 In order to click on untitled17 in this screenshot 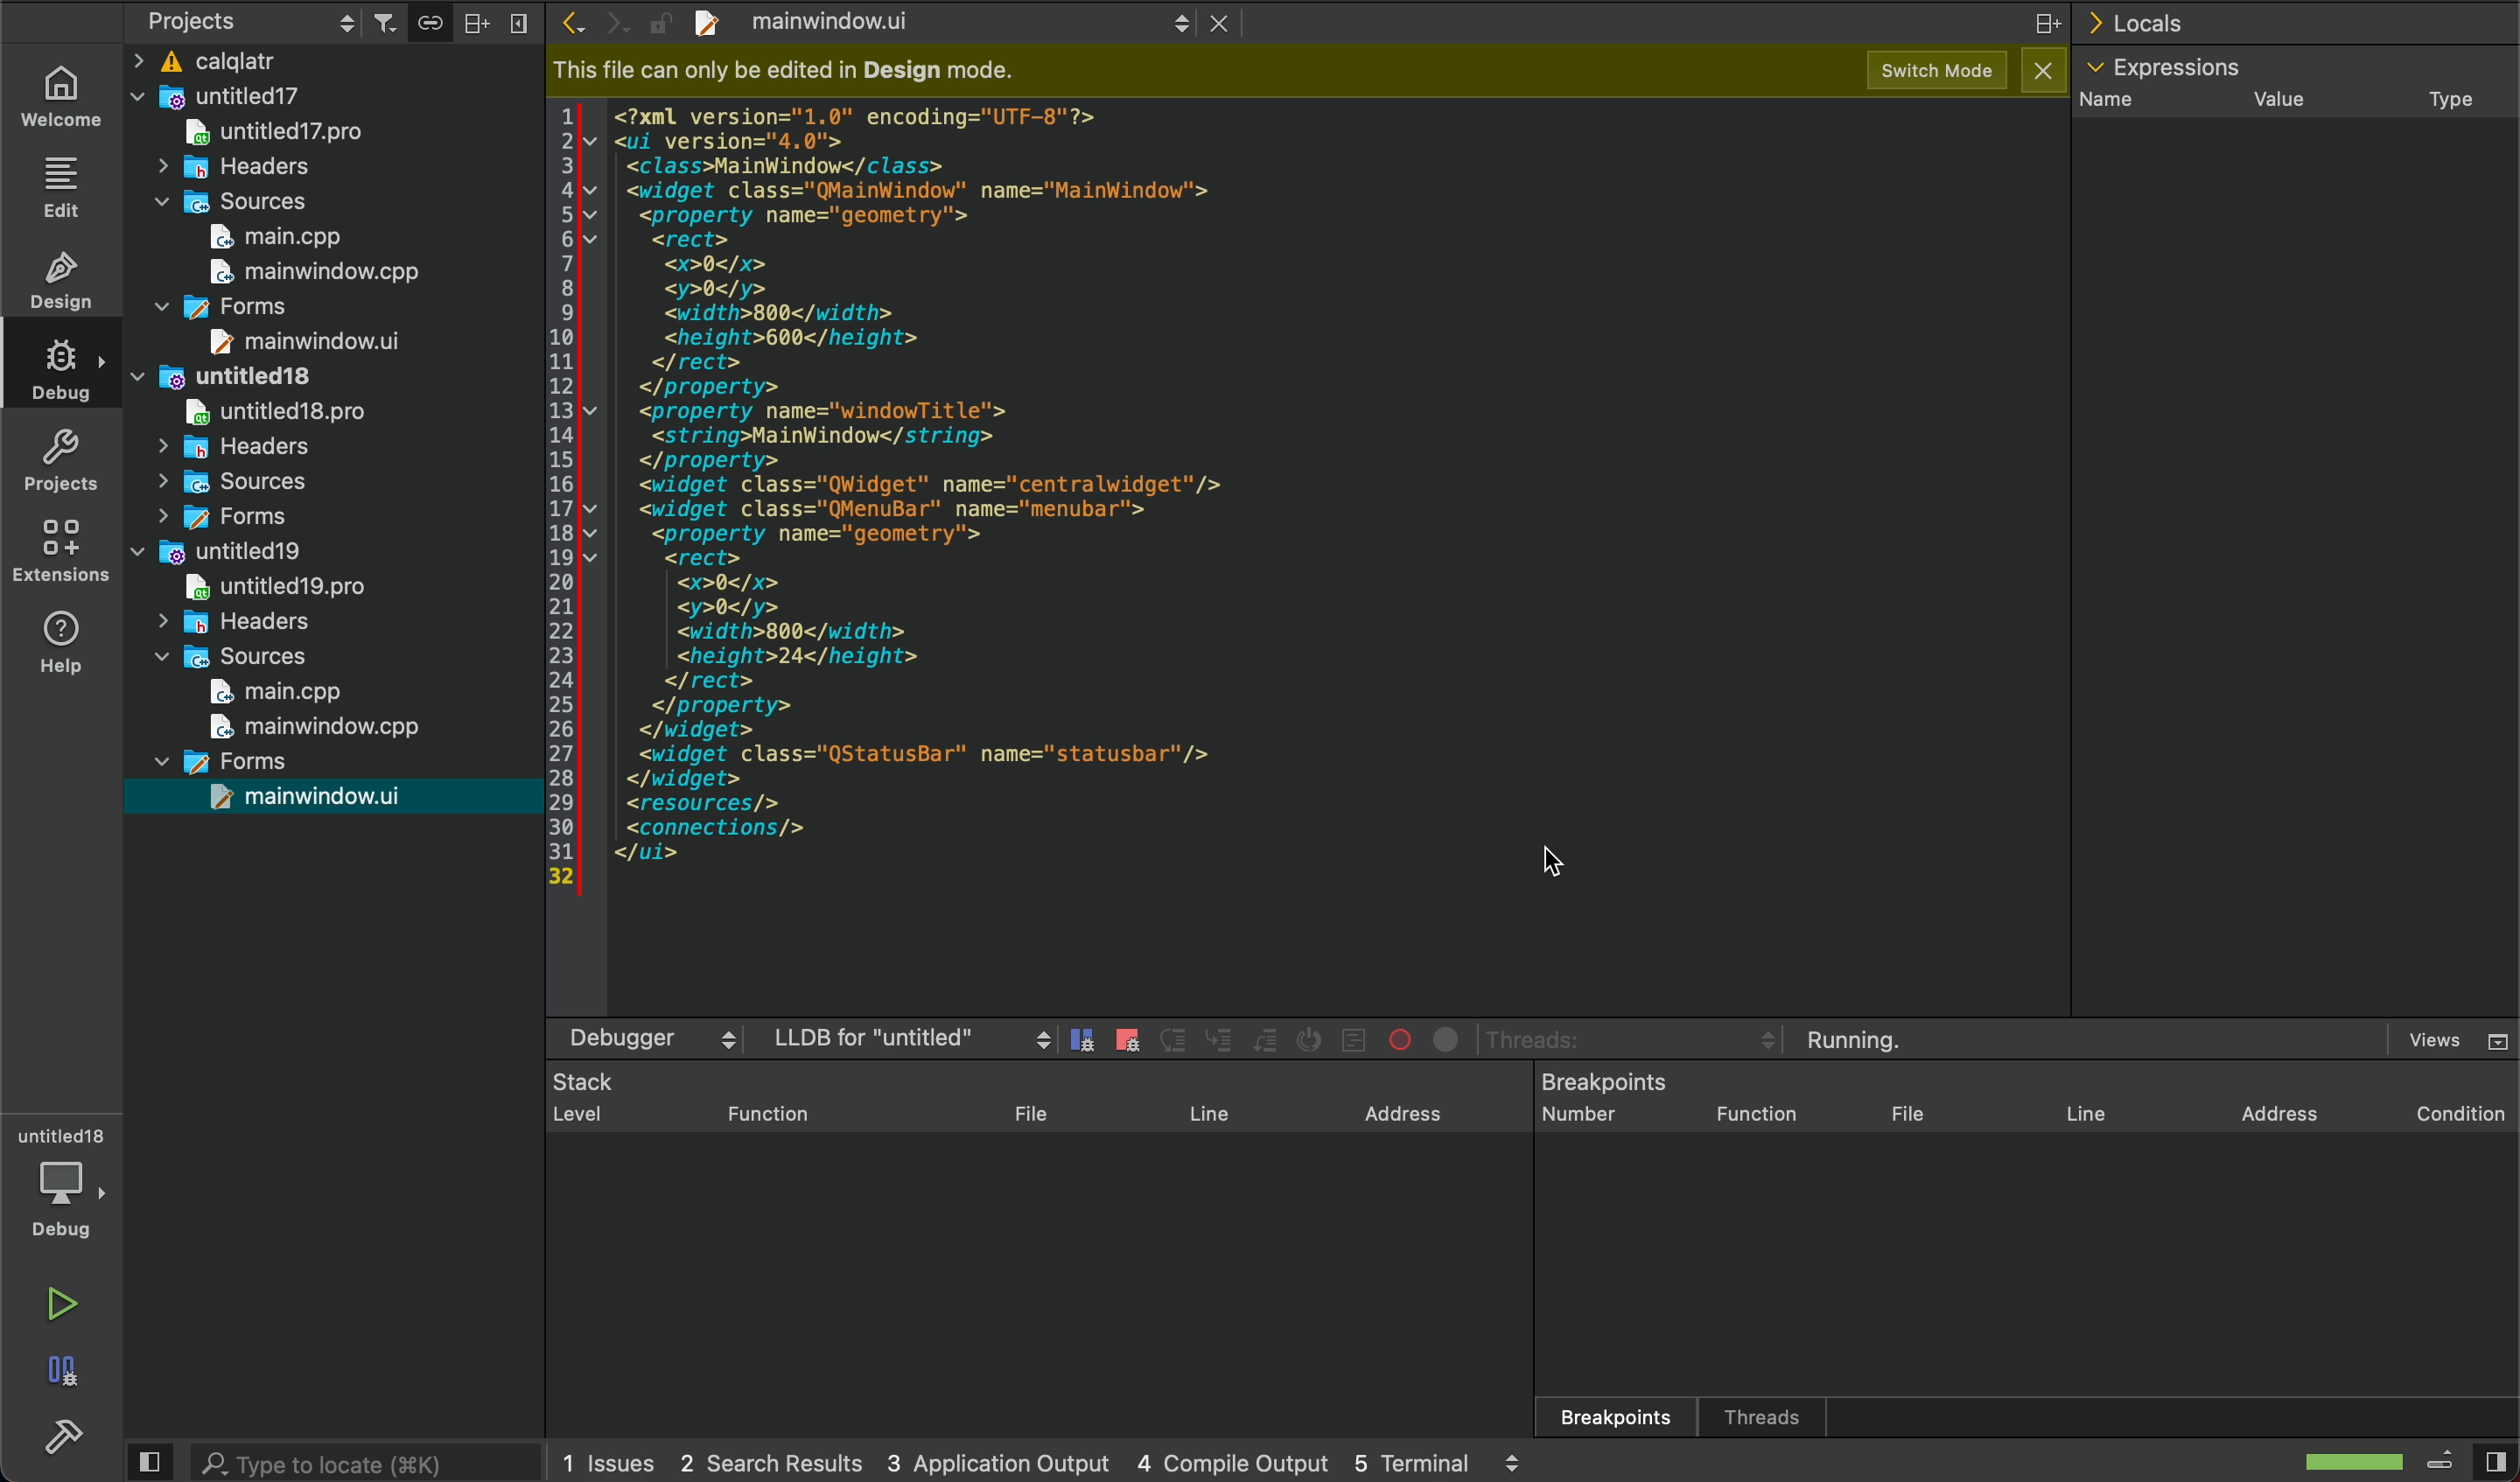, I will do `click(235, 95)`.